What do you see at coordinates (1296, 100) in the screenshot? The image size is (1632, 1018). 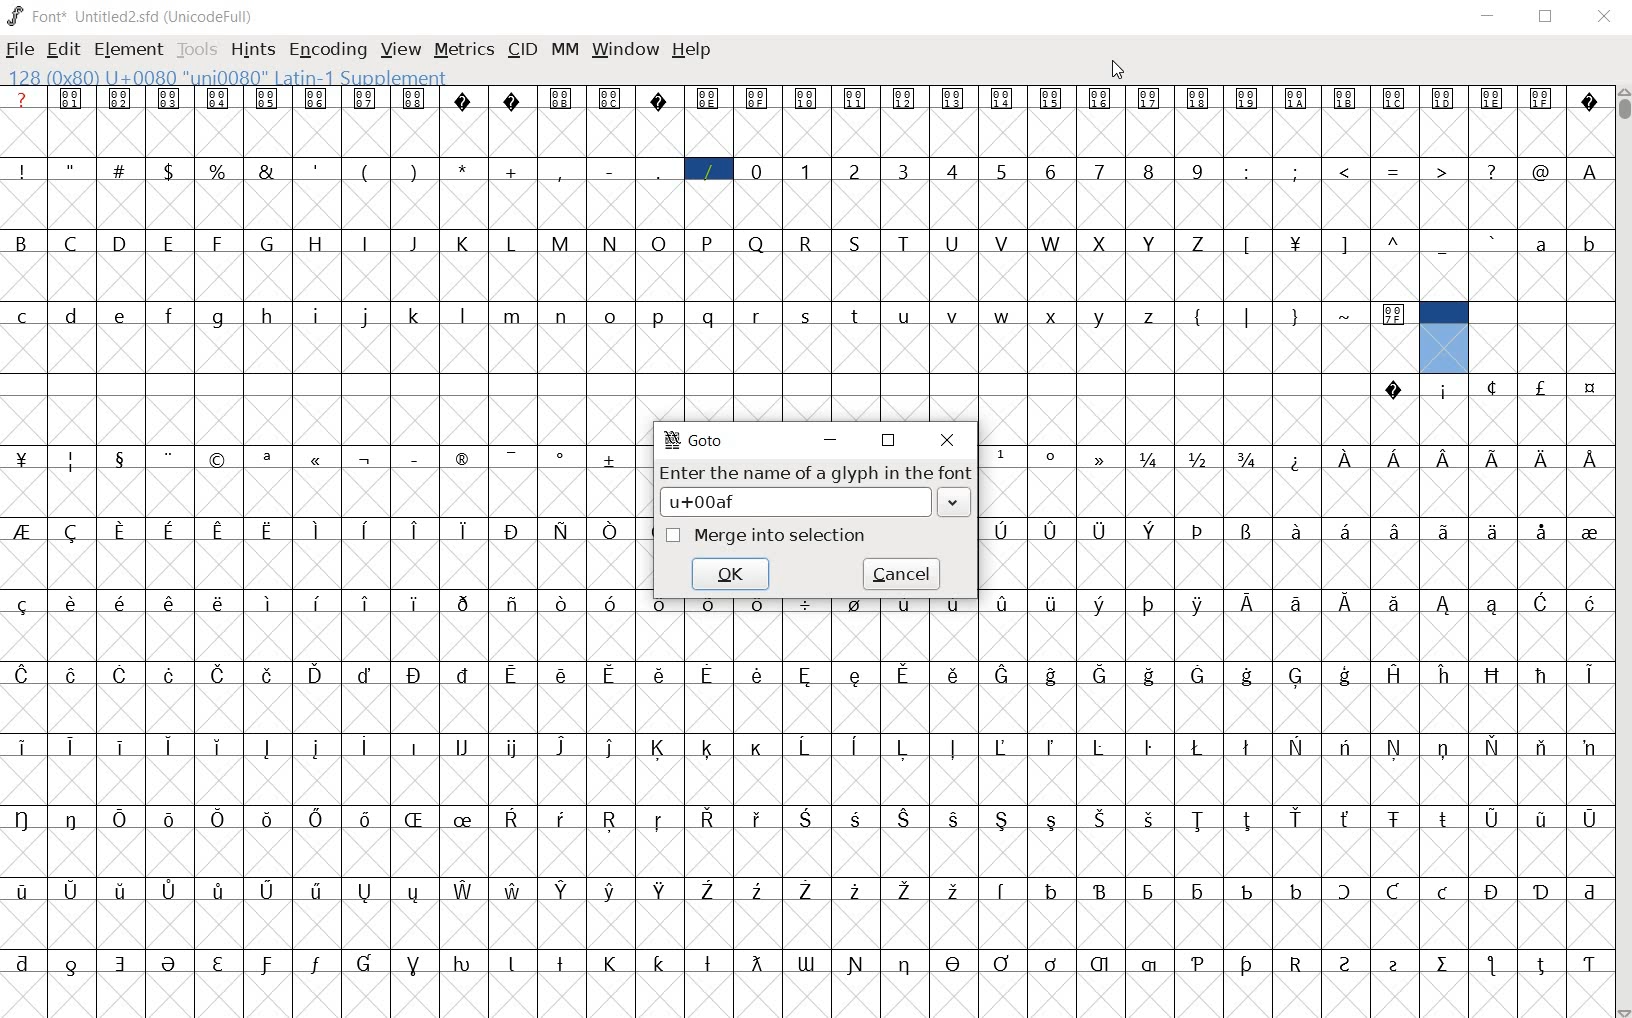 I see `Symbol` at bounding box center [1296, 100].